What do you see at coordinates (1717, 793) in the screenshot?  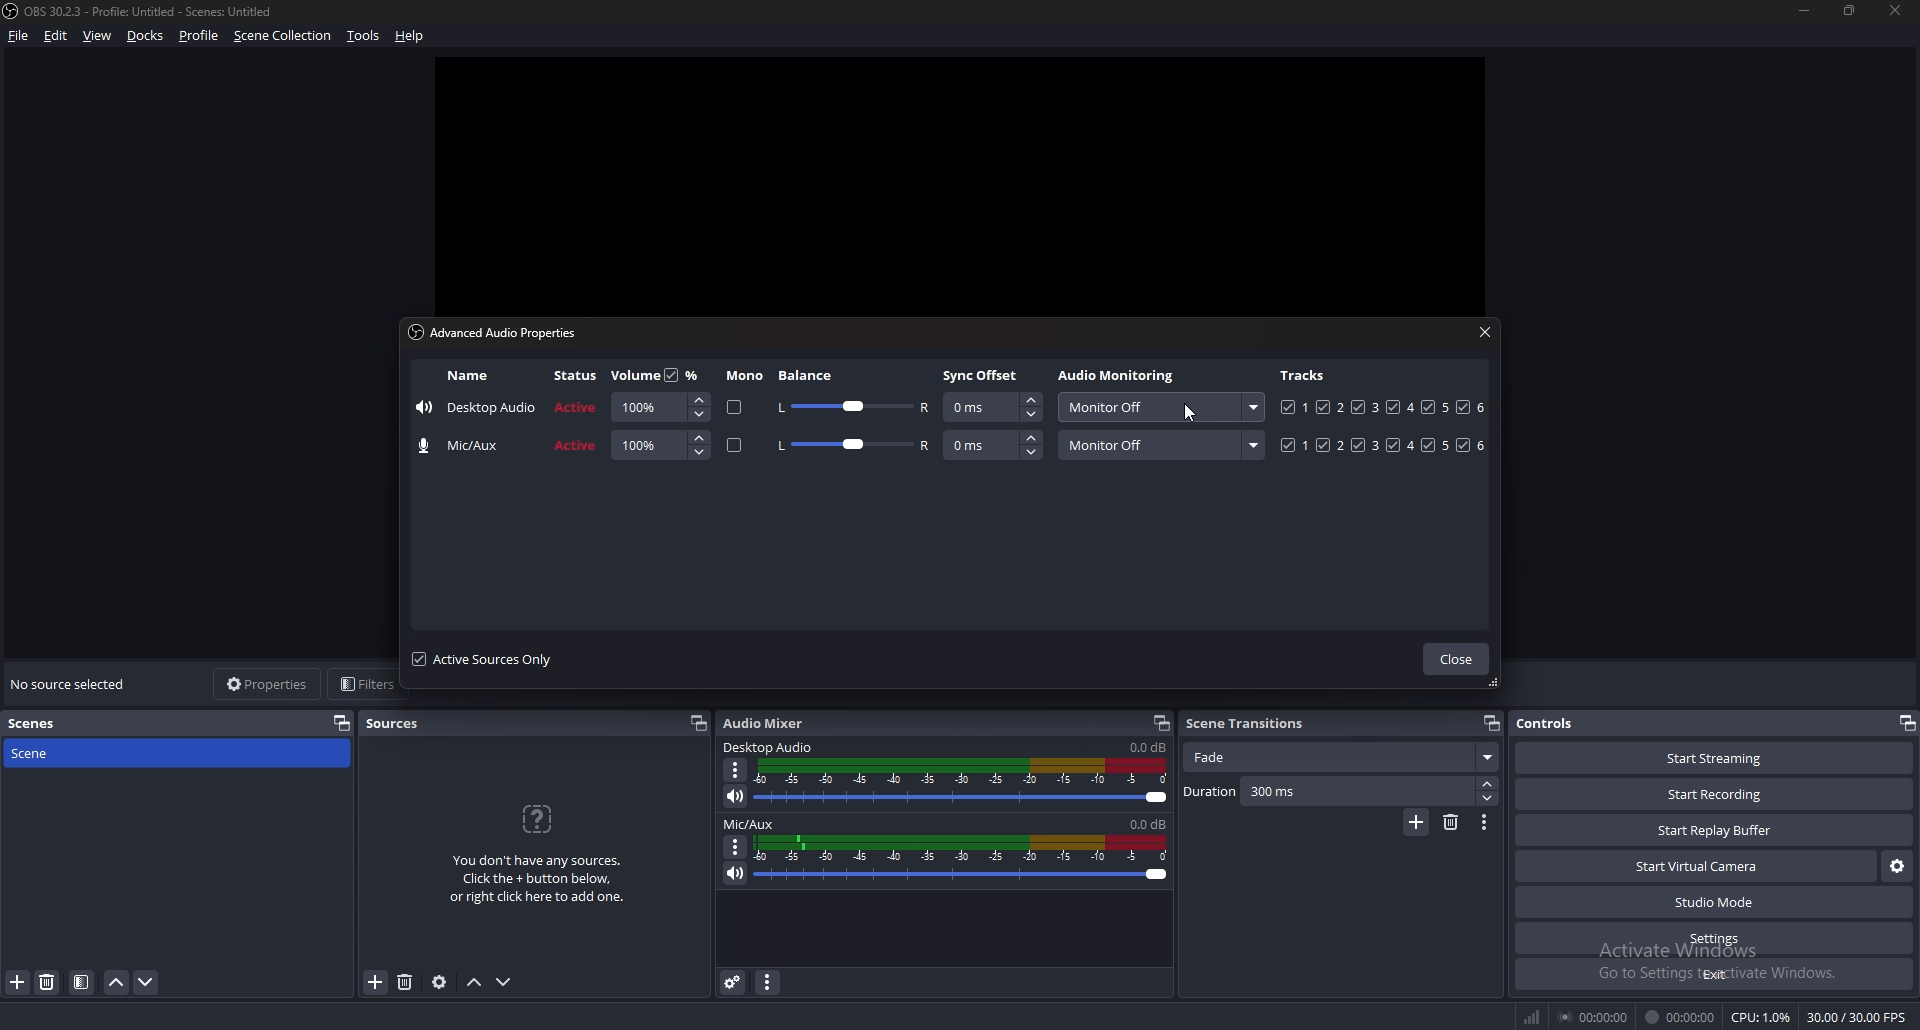 I see `start recording` at bounding box center [1717, 793].